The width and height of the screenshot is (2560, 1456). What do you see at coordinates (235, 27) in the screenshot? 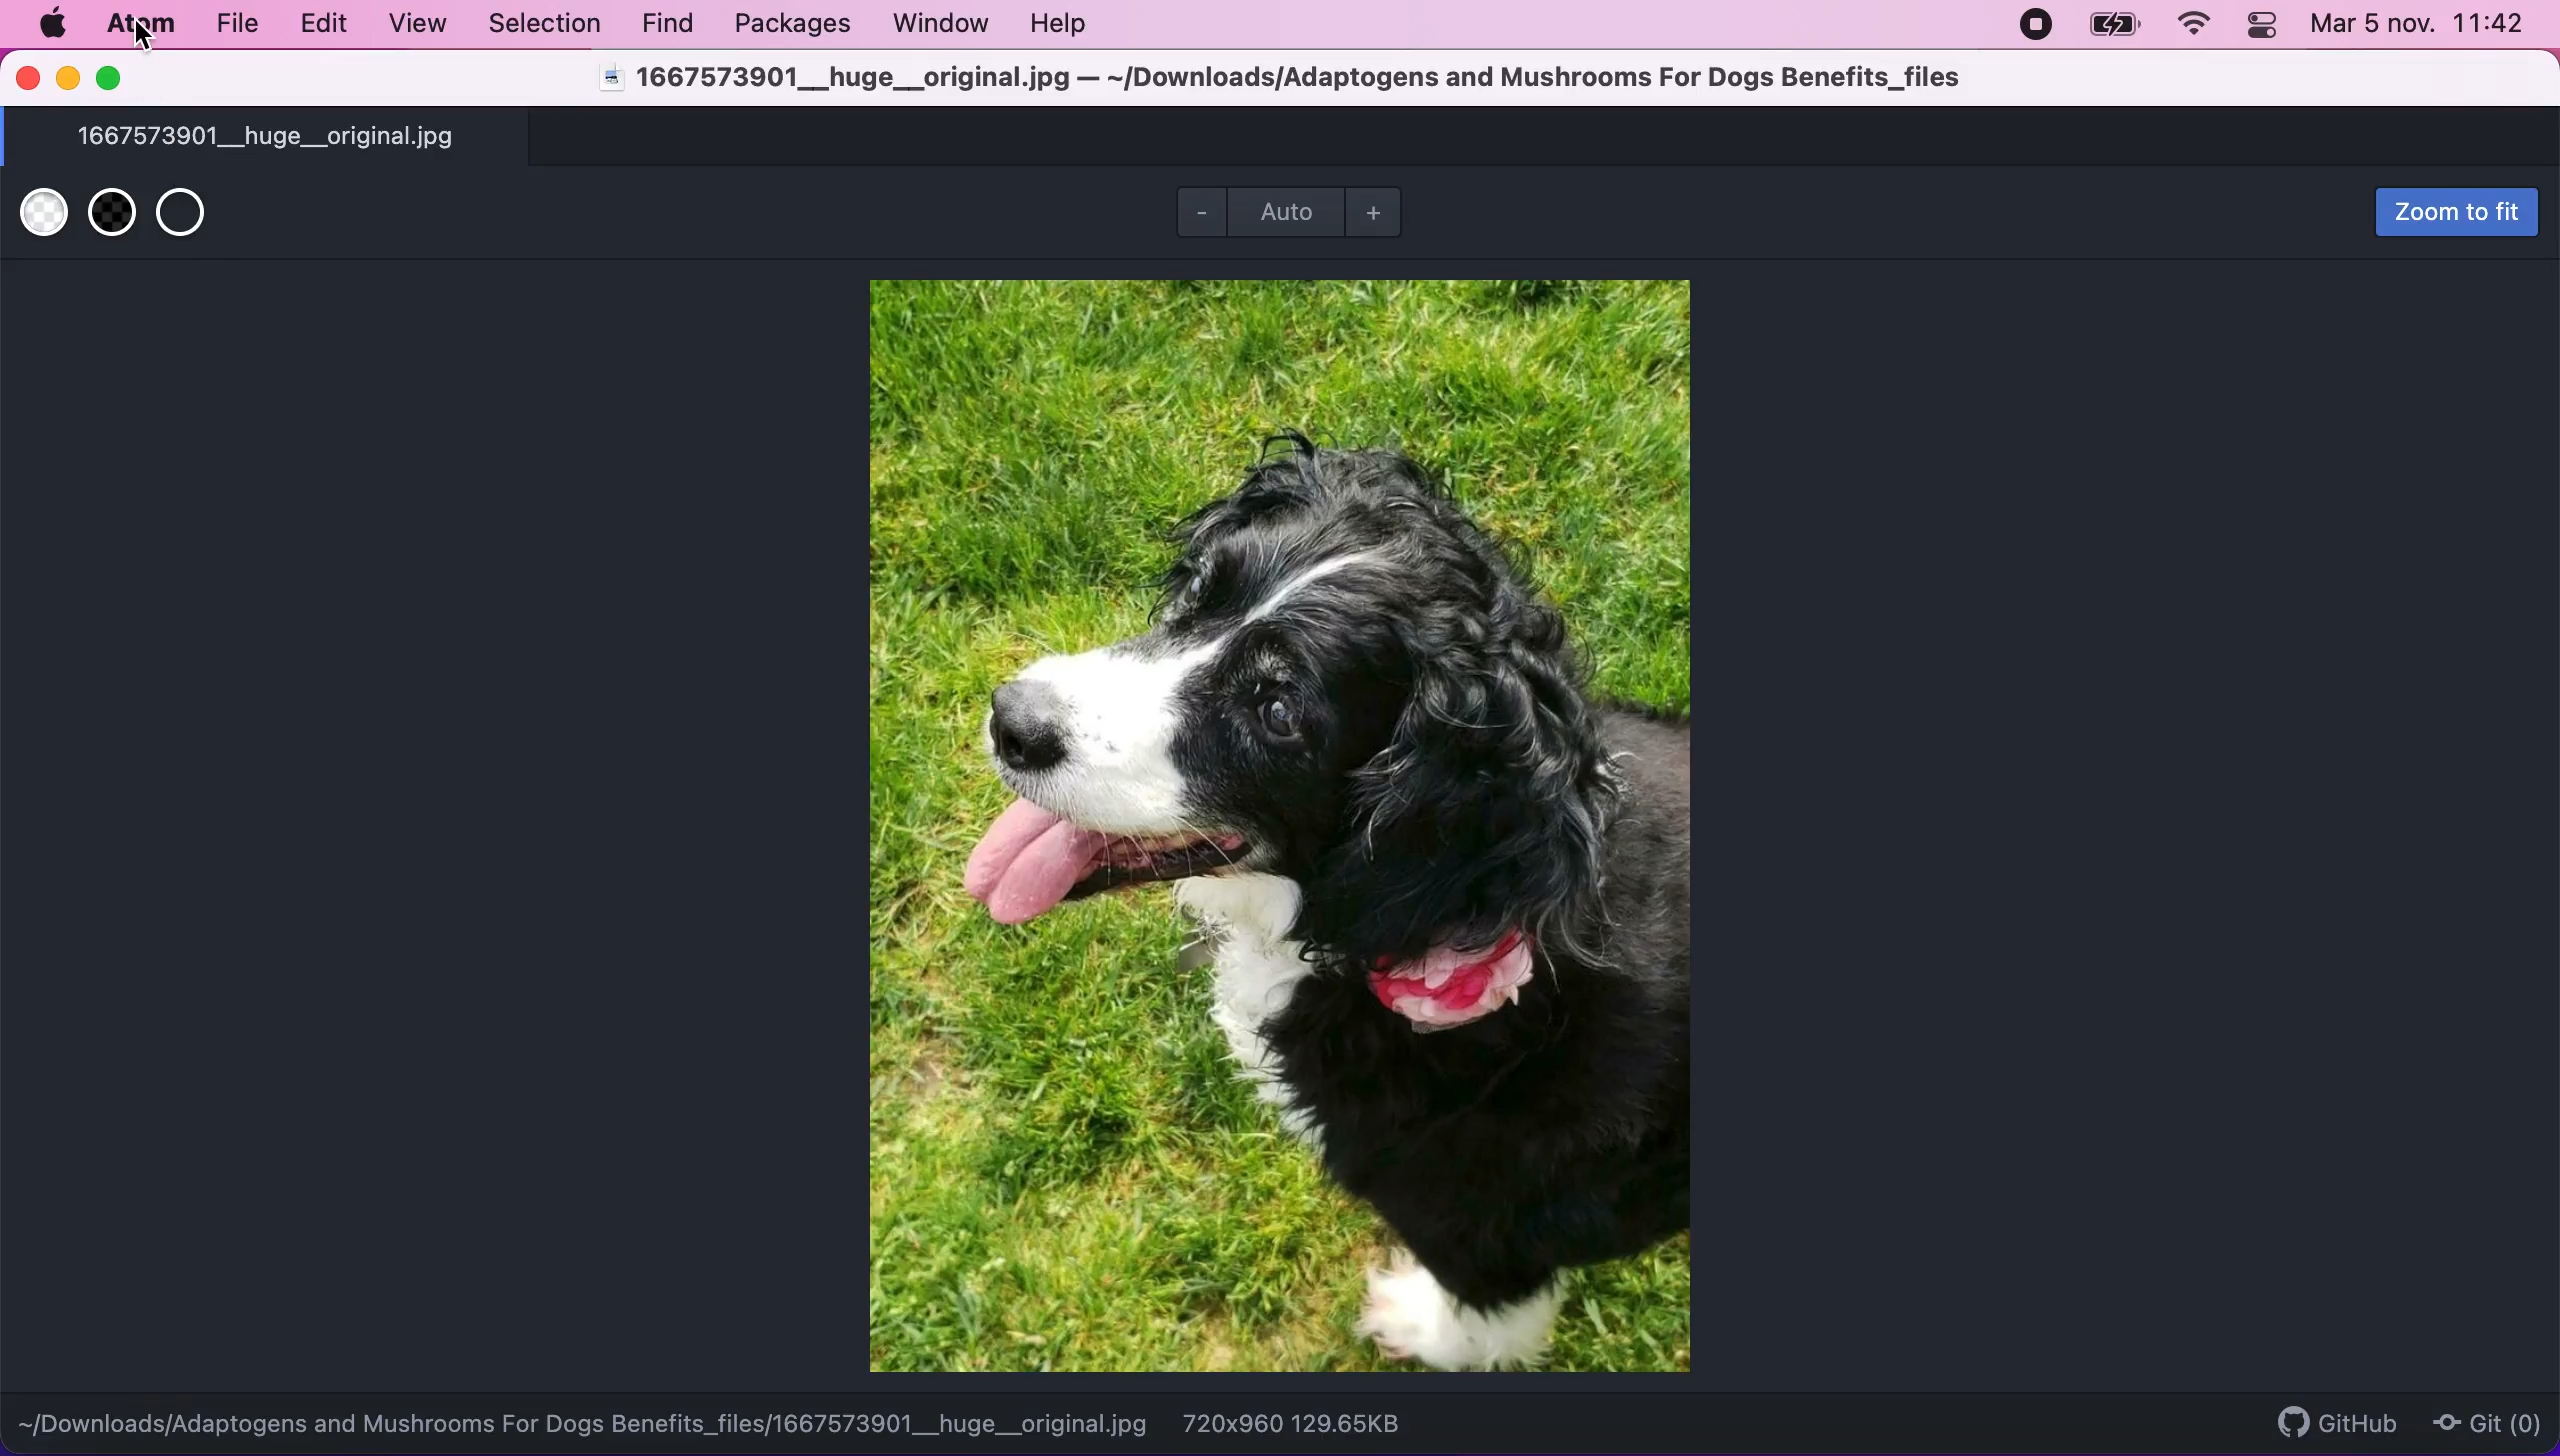
I see `file` at bounding box center [235, 27].